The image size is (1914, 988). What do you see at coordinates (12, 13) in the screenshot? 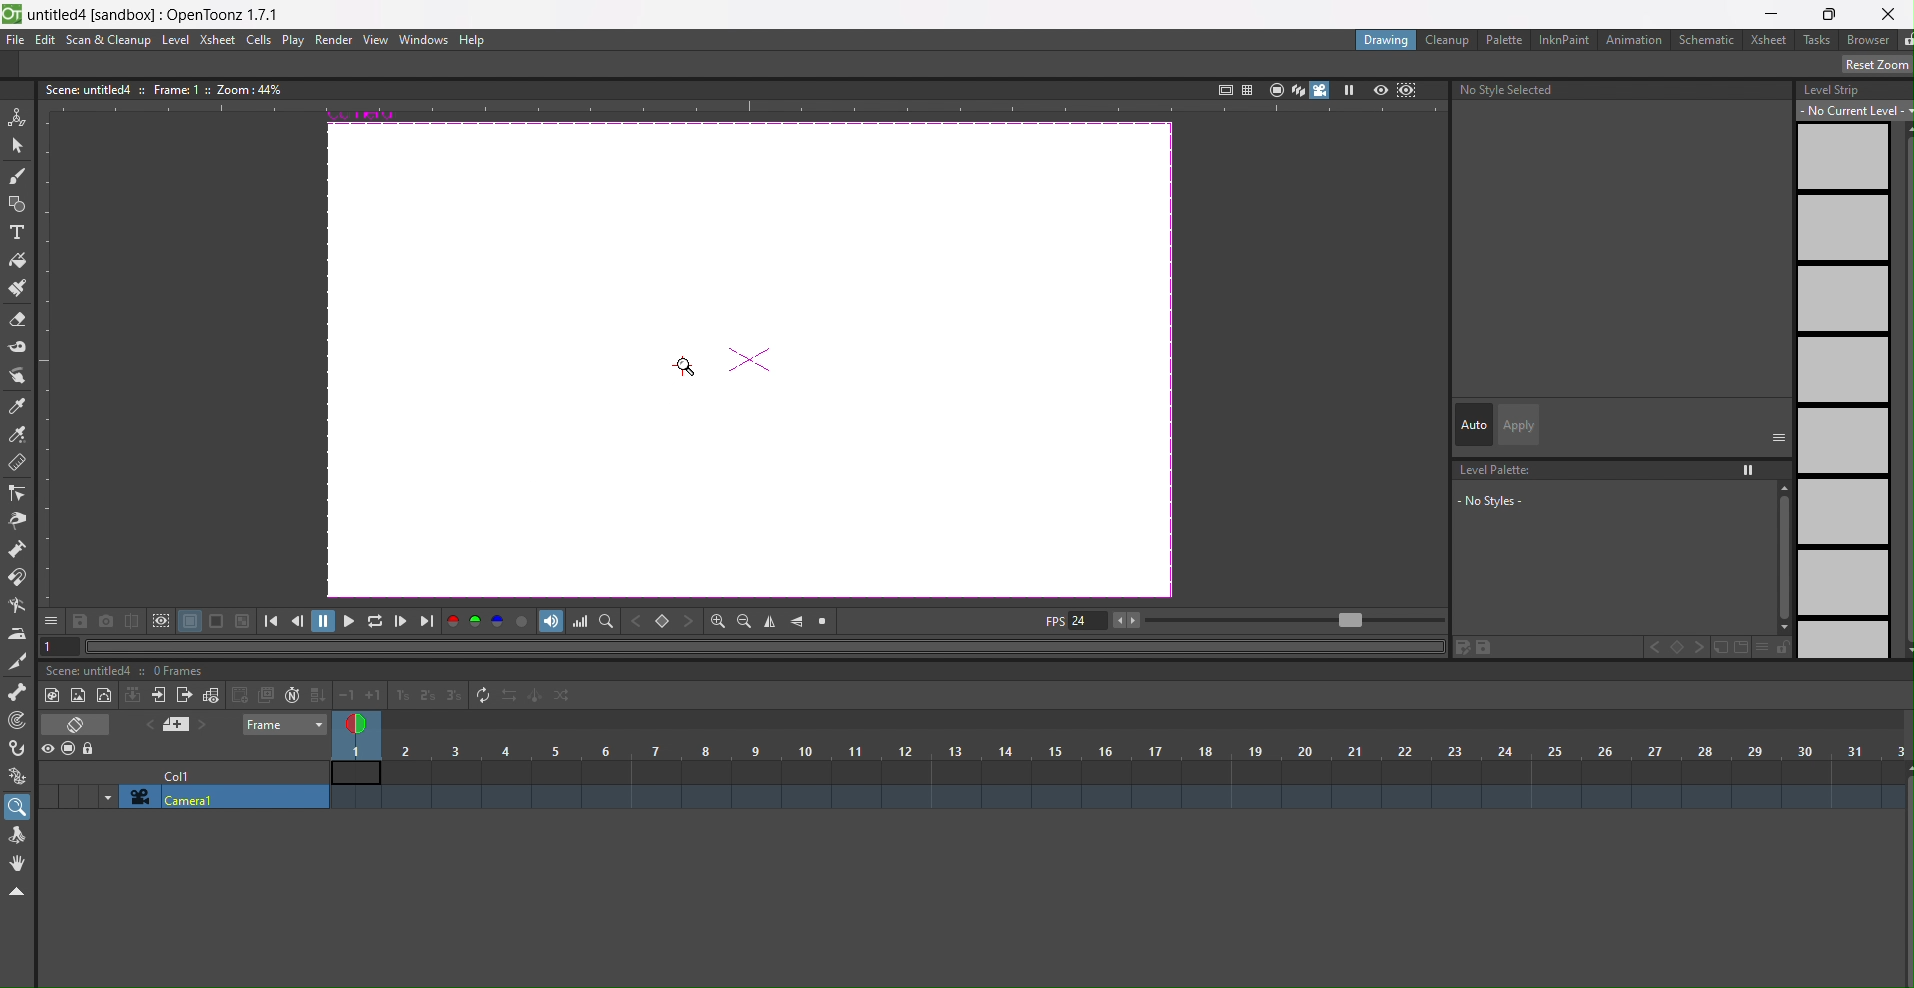
I see `logo` at bounding box center [12, 13].